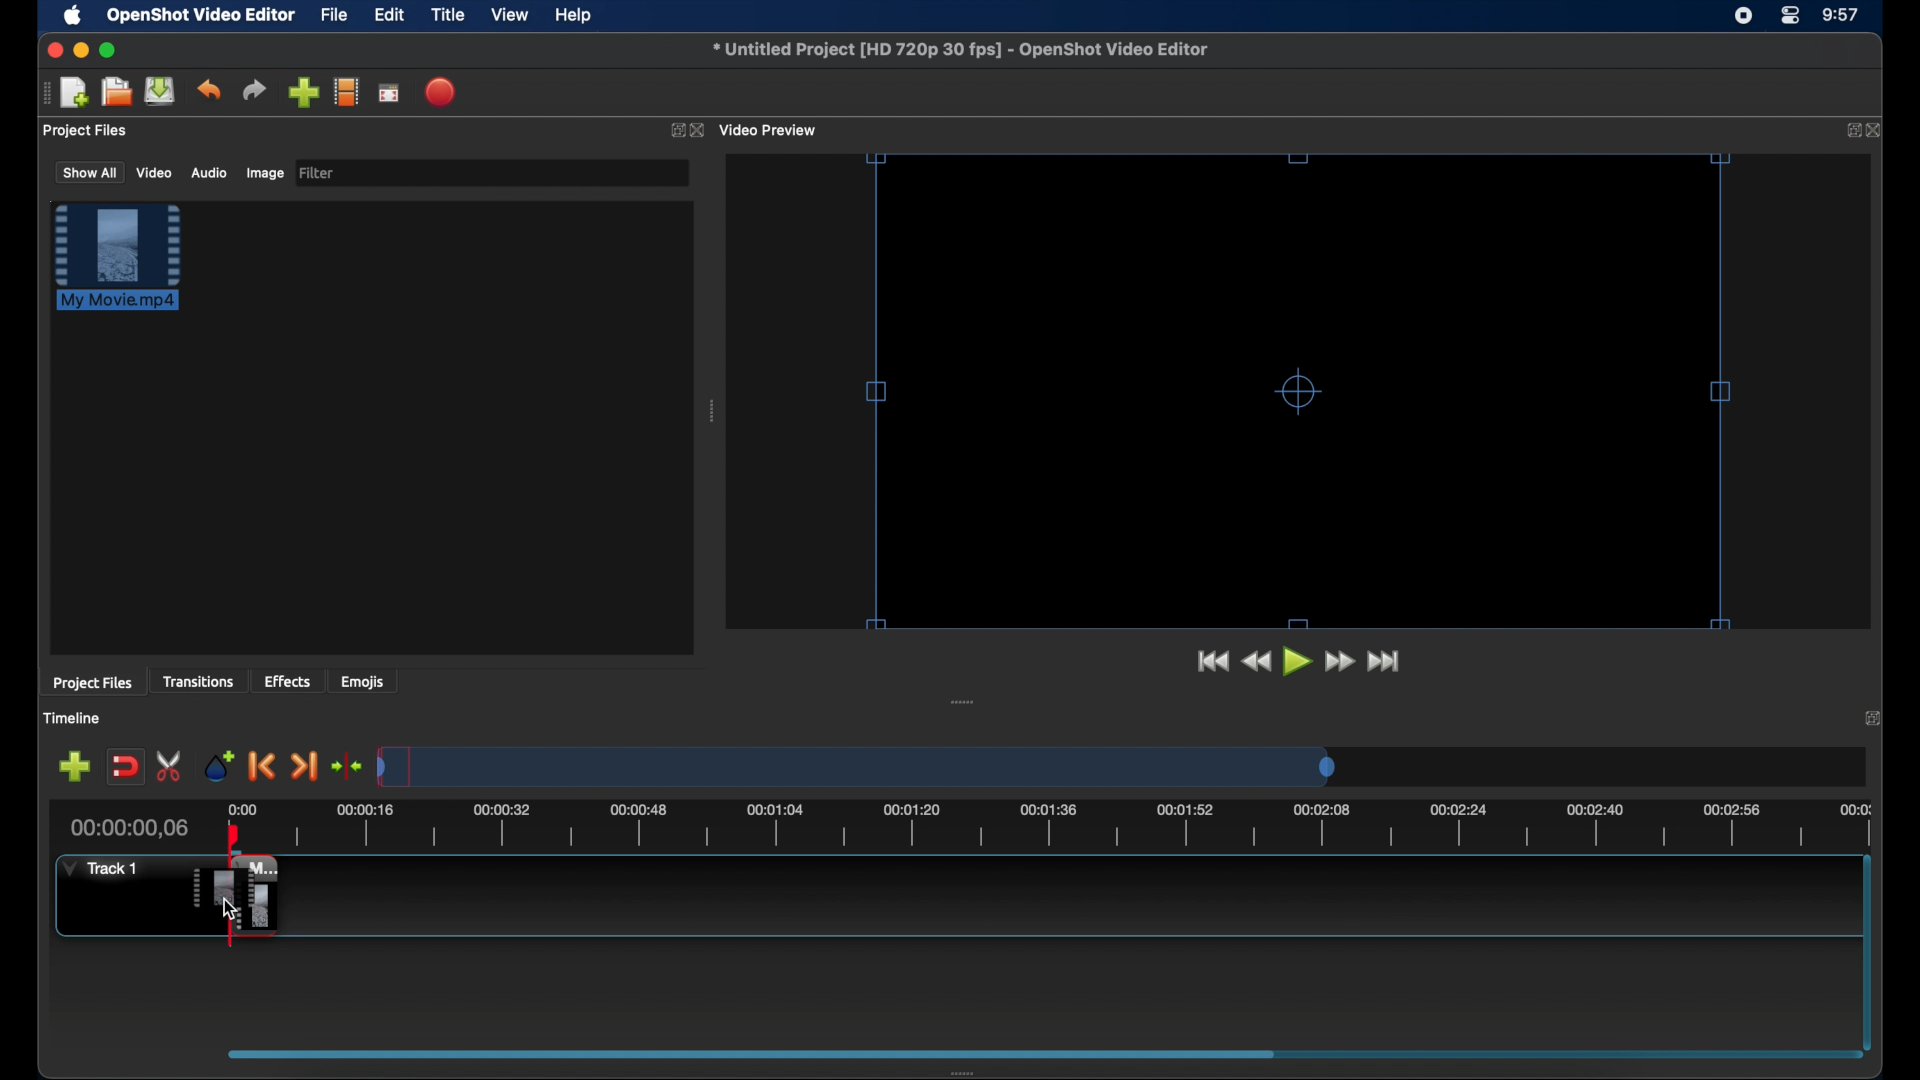 The width and height of the screenshot is (1920, 1080). What do you see at coordinates (962, 50) in the screenshot?
I see `file name` at bounding box center [962, 50].